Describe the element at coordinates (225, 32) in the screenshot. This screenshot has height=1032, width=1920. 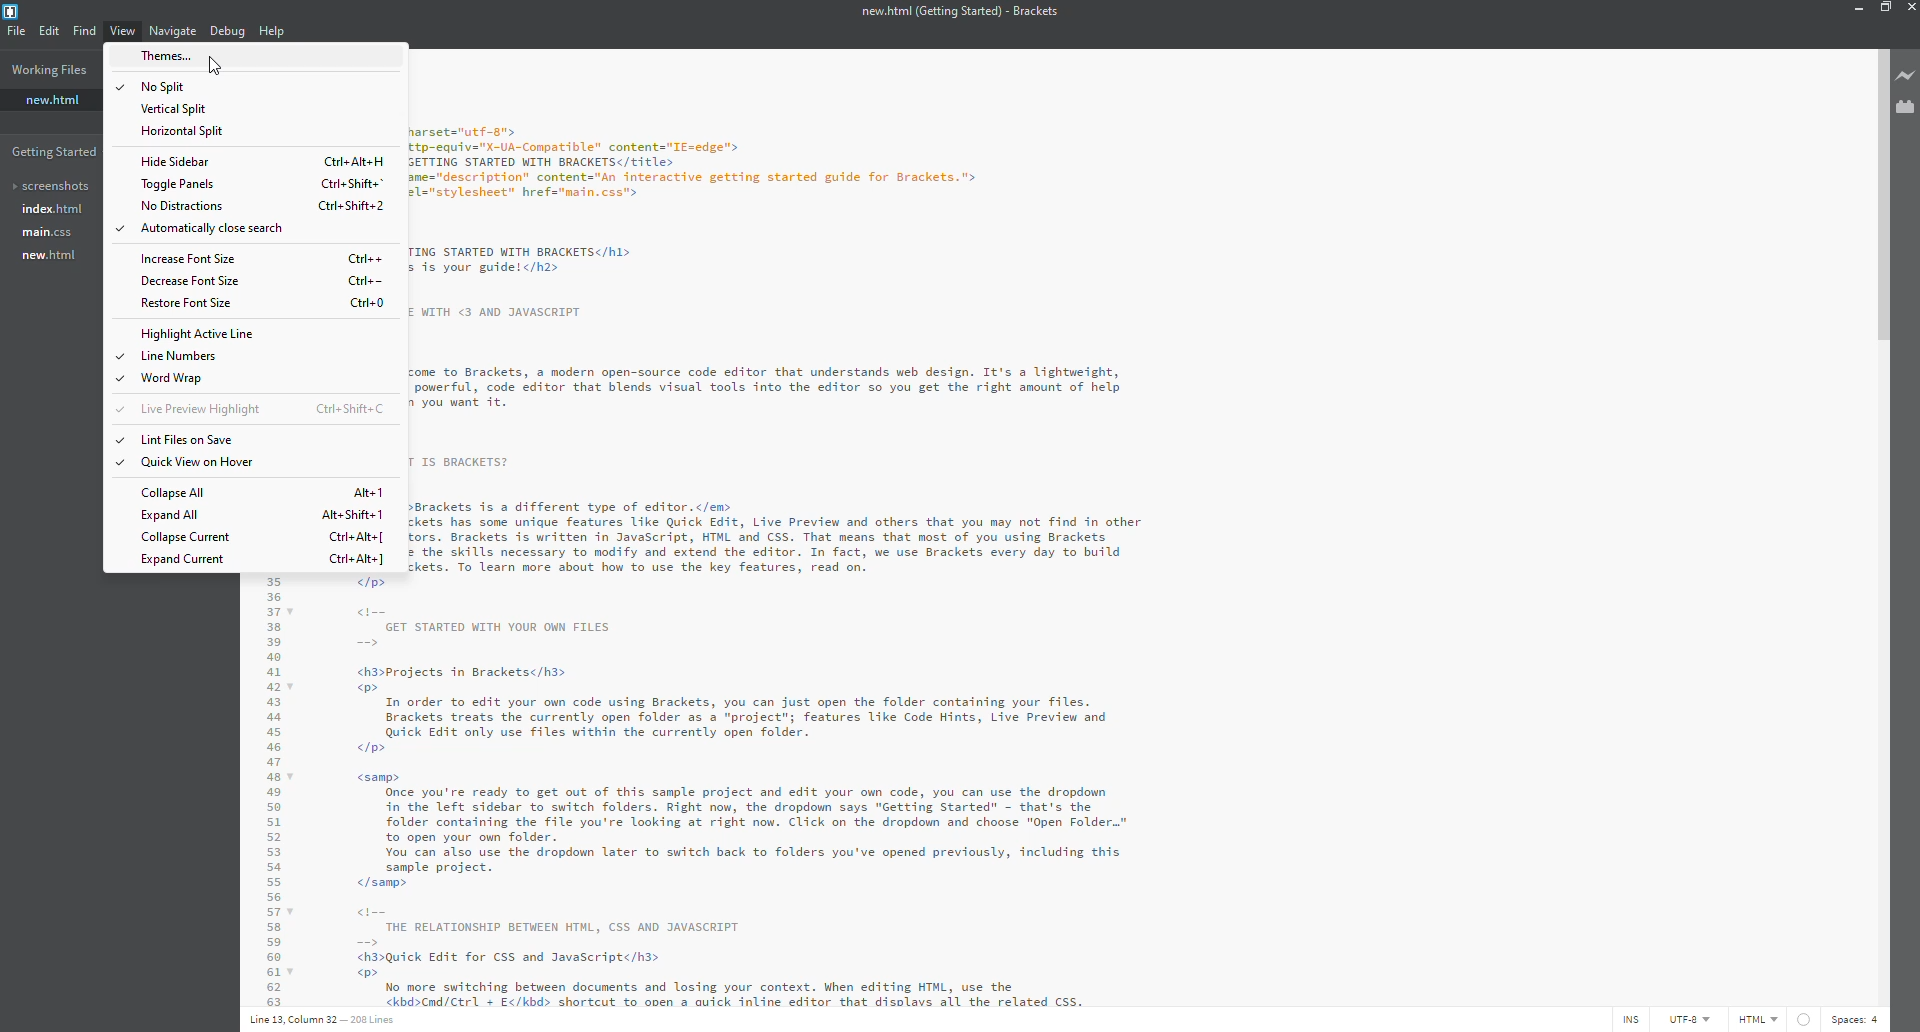
I see `debug` at that location.